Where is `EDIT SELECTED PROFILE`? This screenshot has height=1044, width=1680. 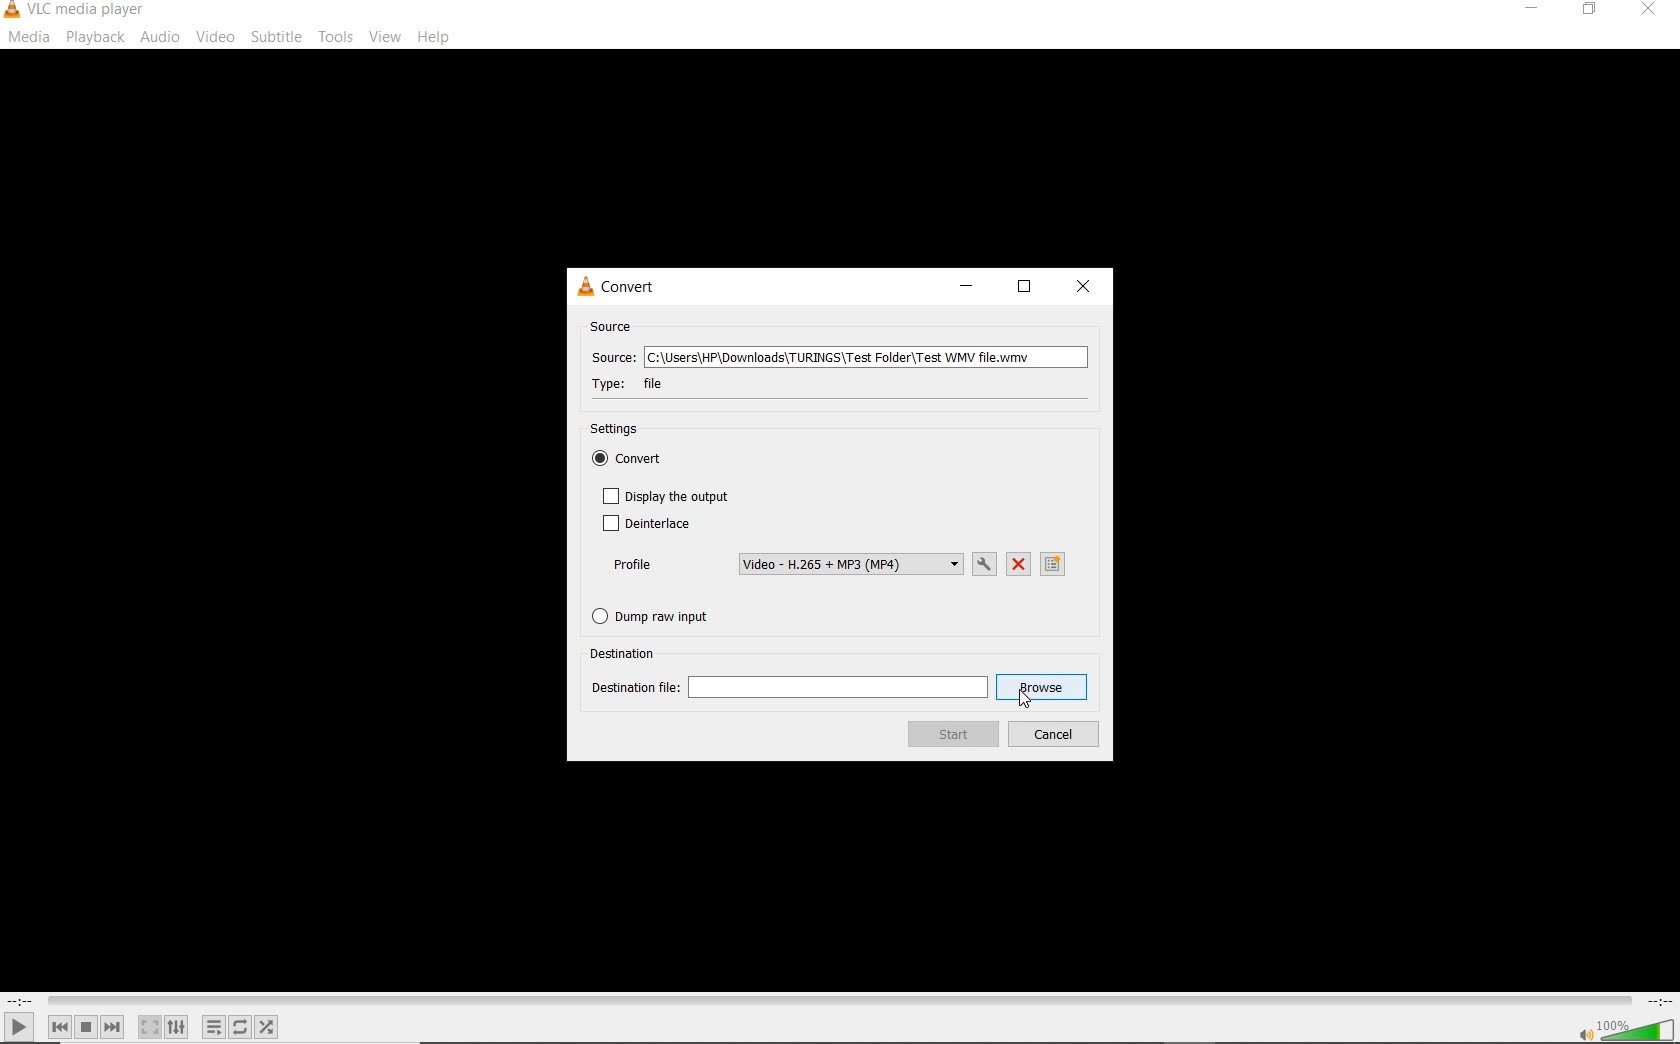
EDIT SELECTED PROFILE is located at coordinates (984, 564).